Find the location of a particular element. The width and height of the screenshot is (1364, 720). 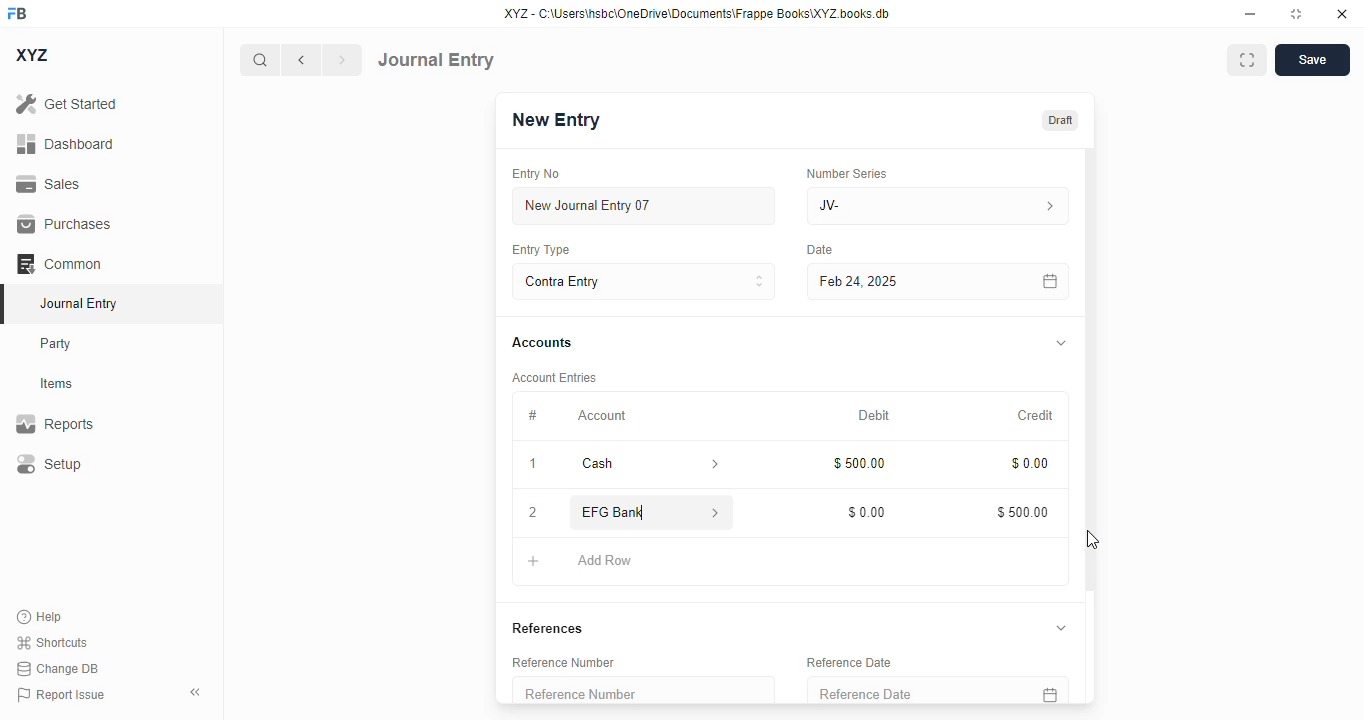

save is located at coordinates (1312, 60).